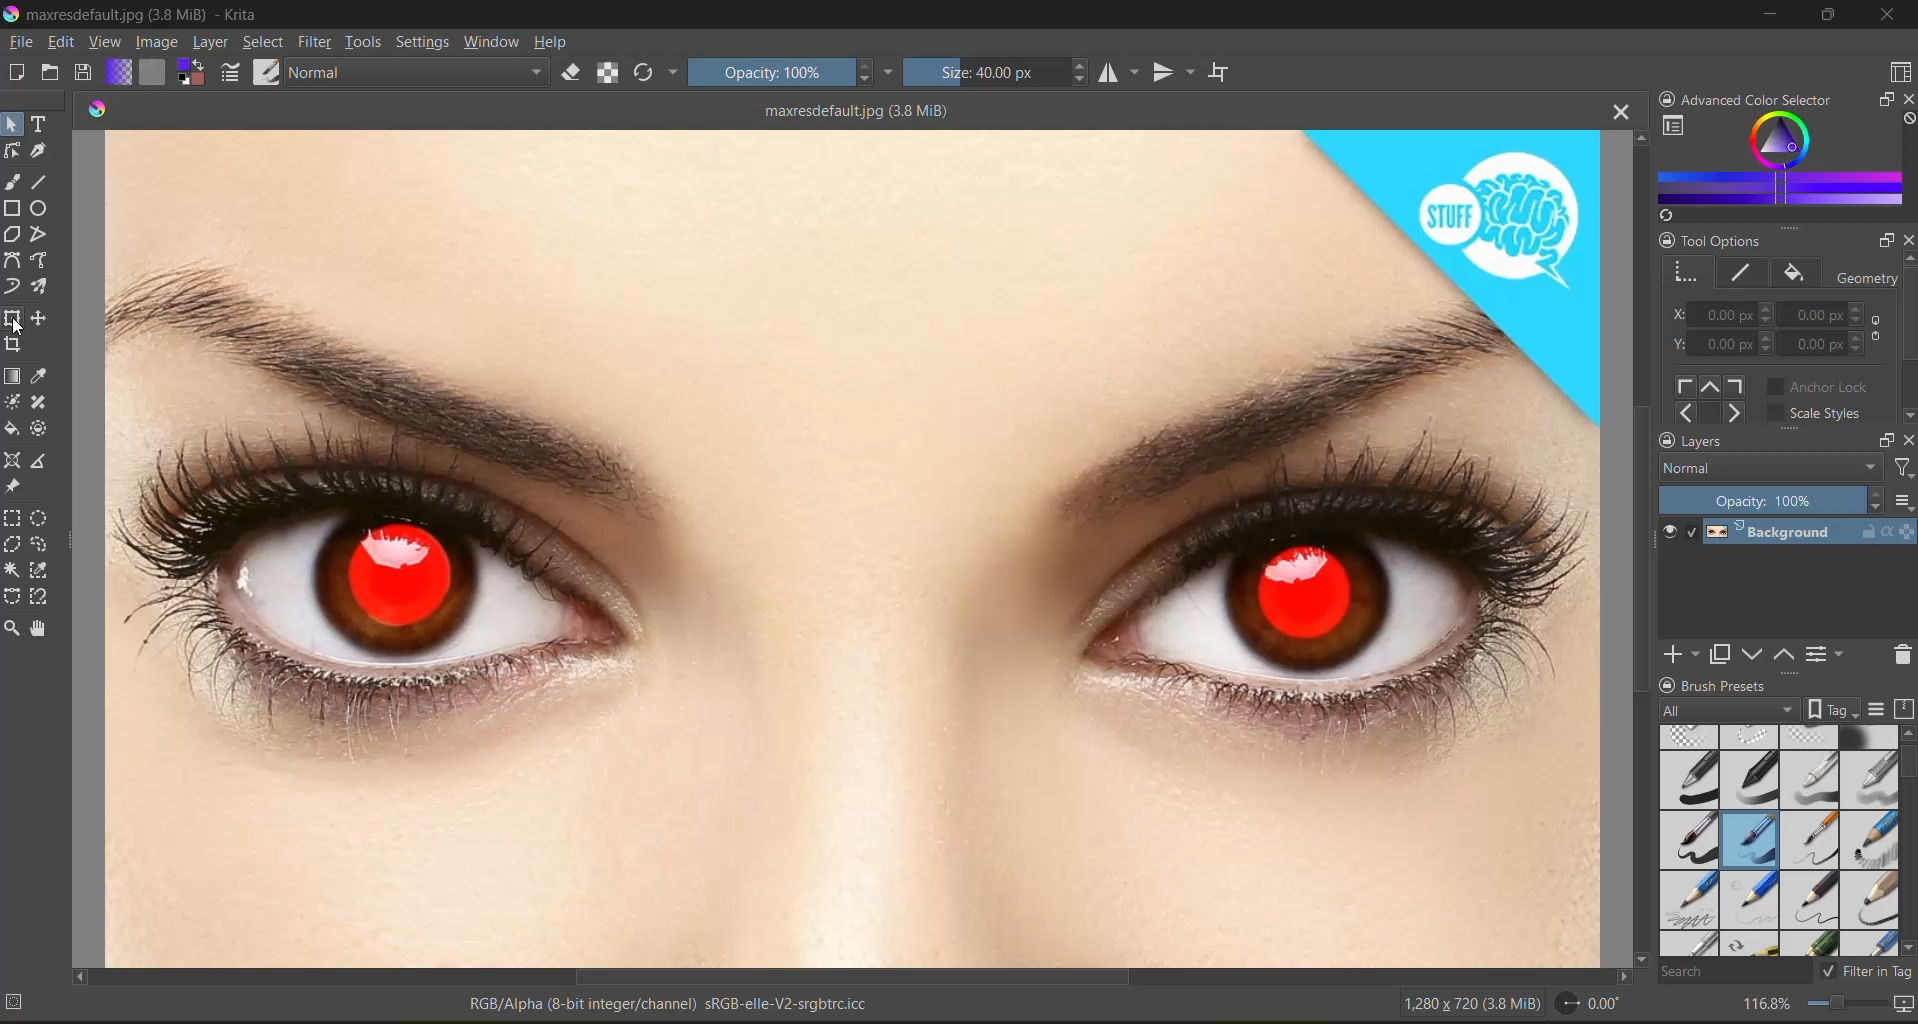 This screenshot has width=1918, height=1024. Describe the element at coordinates (649, 73) in the screenshot. I see `reload original preset` at that location.